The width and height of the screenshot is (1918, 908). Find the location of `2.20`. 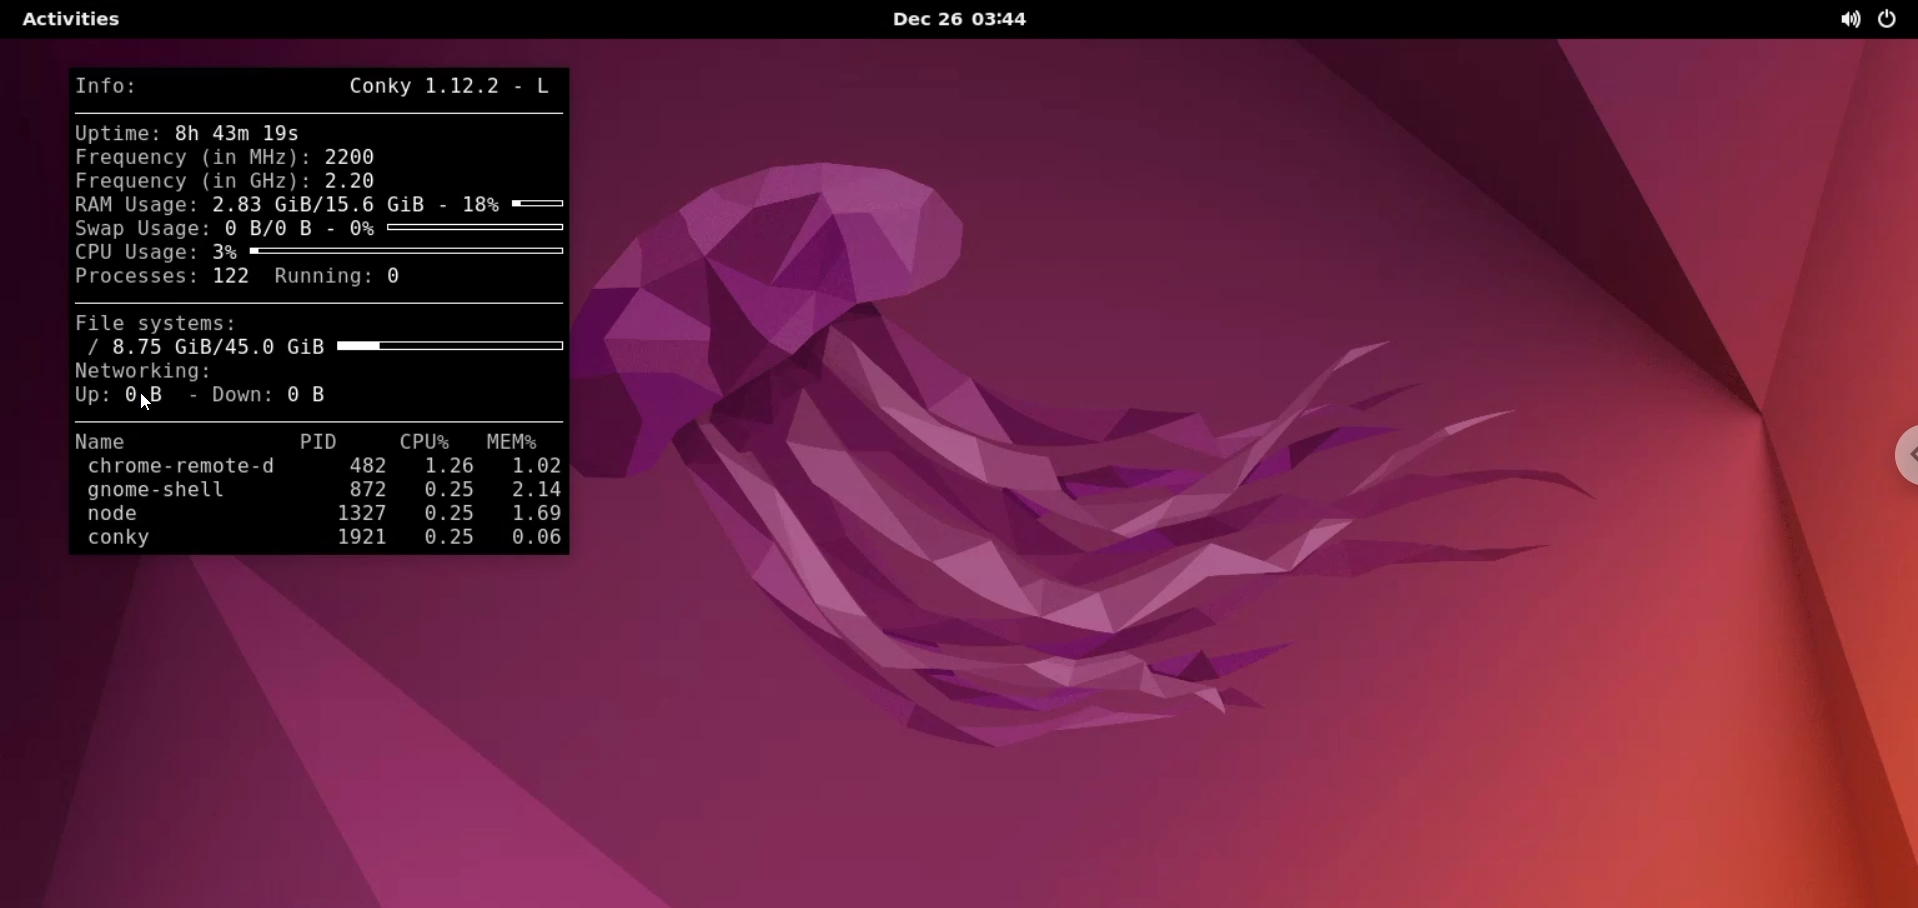

2.20 is located at coordinates (351, 180).